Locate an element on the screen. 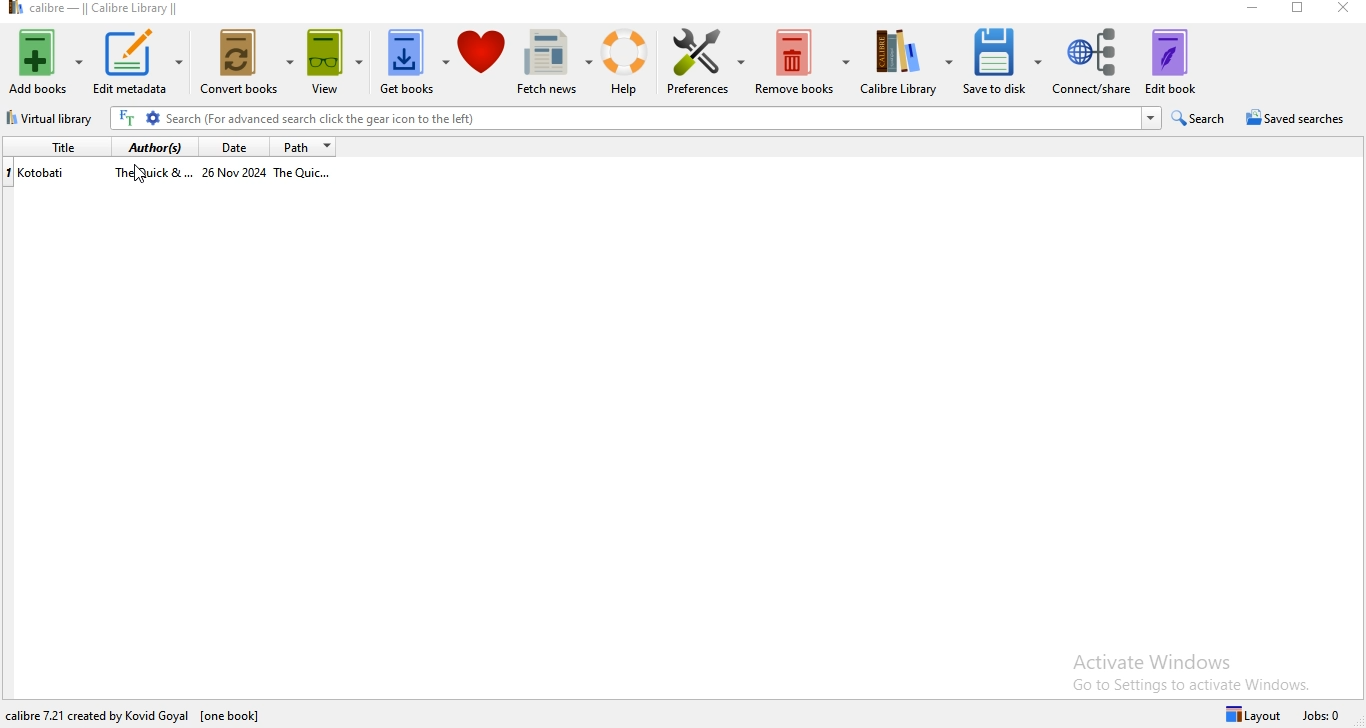 This screenshot has width=1366, height=728. date is located at coordinates (235, 147).